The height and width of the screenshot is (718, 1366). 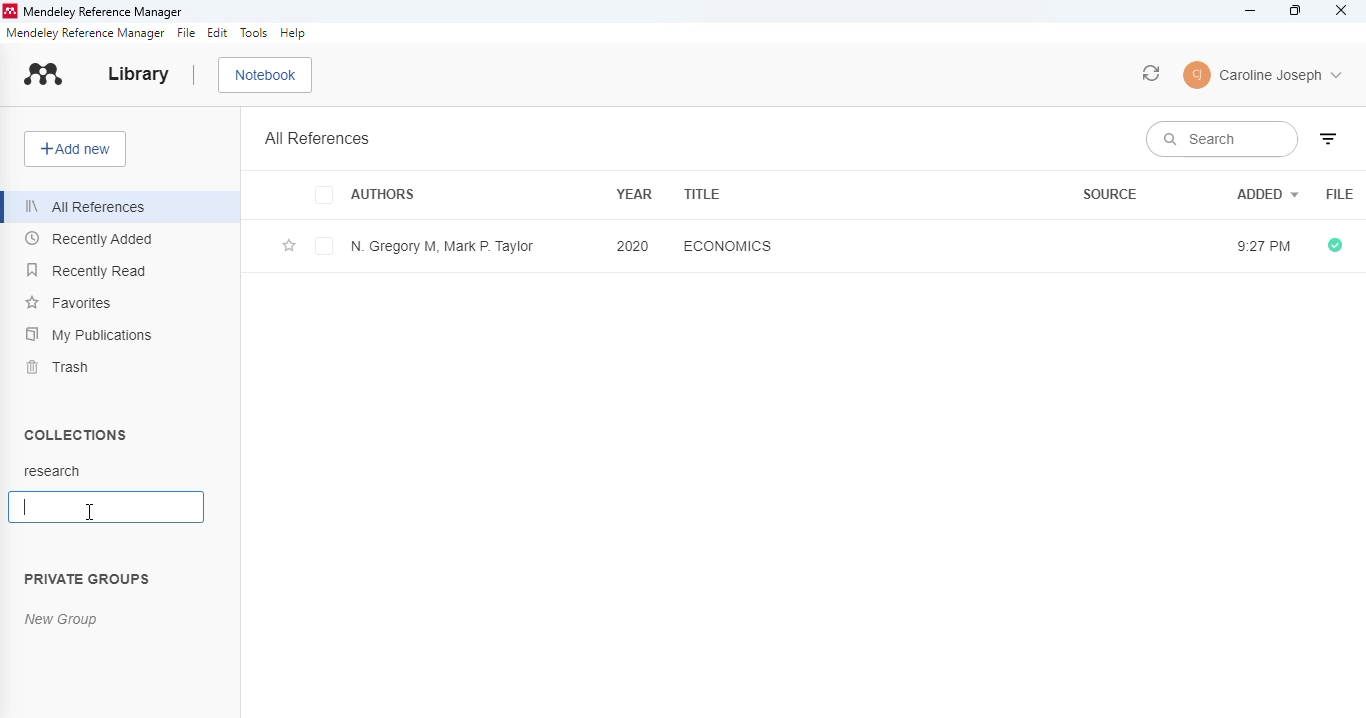 I want to click on help, so click(x=293, y=33).